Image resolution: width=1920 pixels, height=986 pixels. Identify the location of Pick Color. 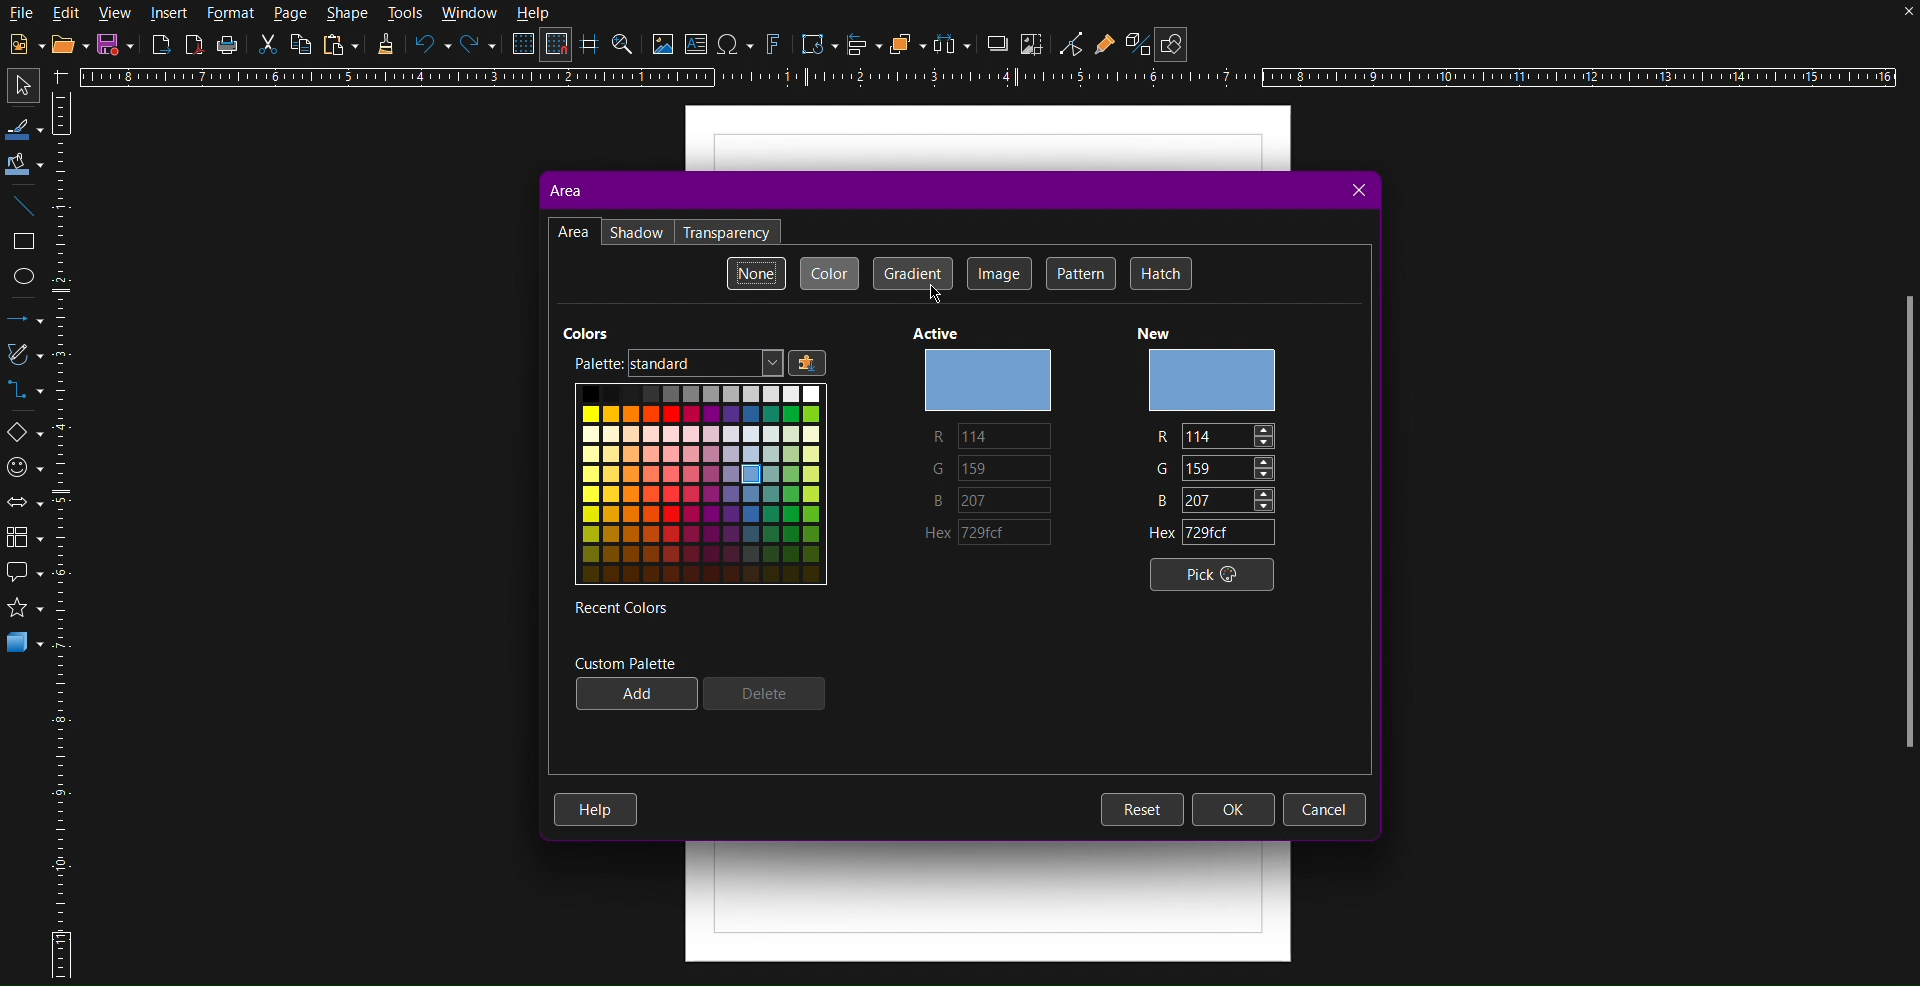
(1213, 574).